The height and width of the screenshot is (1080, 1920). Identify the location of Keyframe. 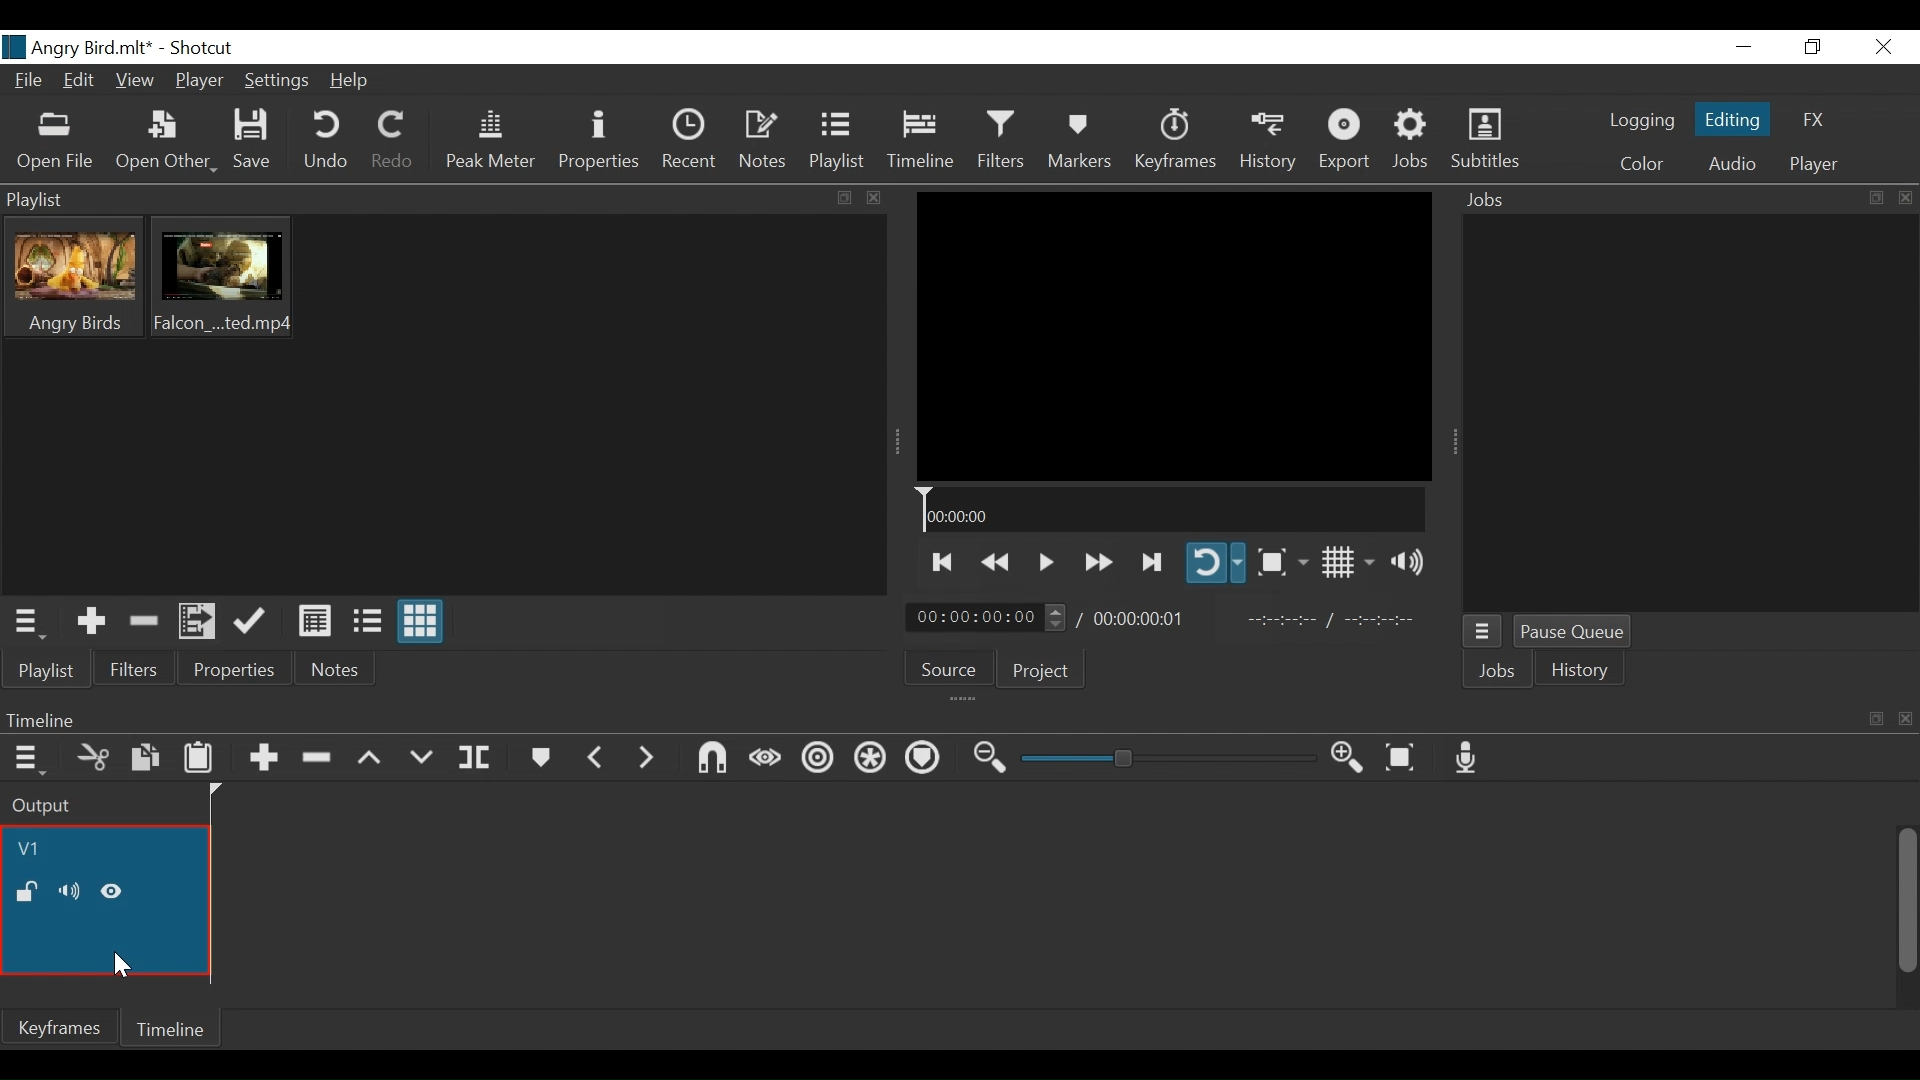
(1174, 143).